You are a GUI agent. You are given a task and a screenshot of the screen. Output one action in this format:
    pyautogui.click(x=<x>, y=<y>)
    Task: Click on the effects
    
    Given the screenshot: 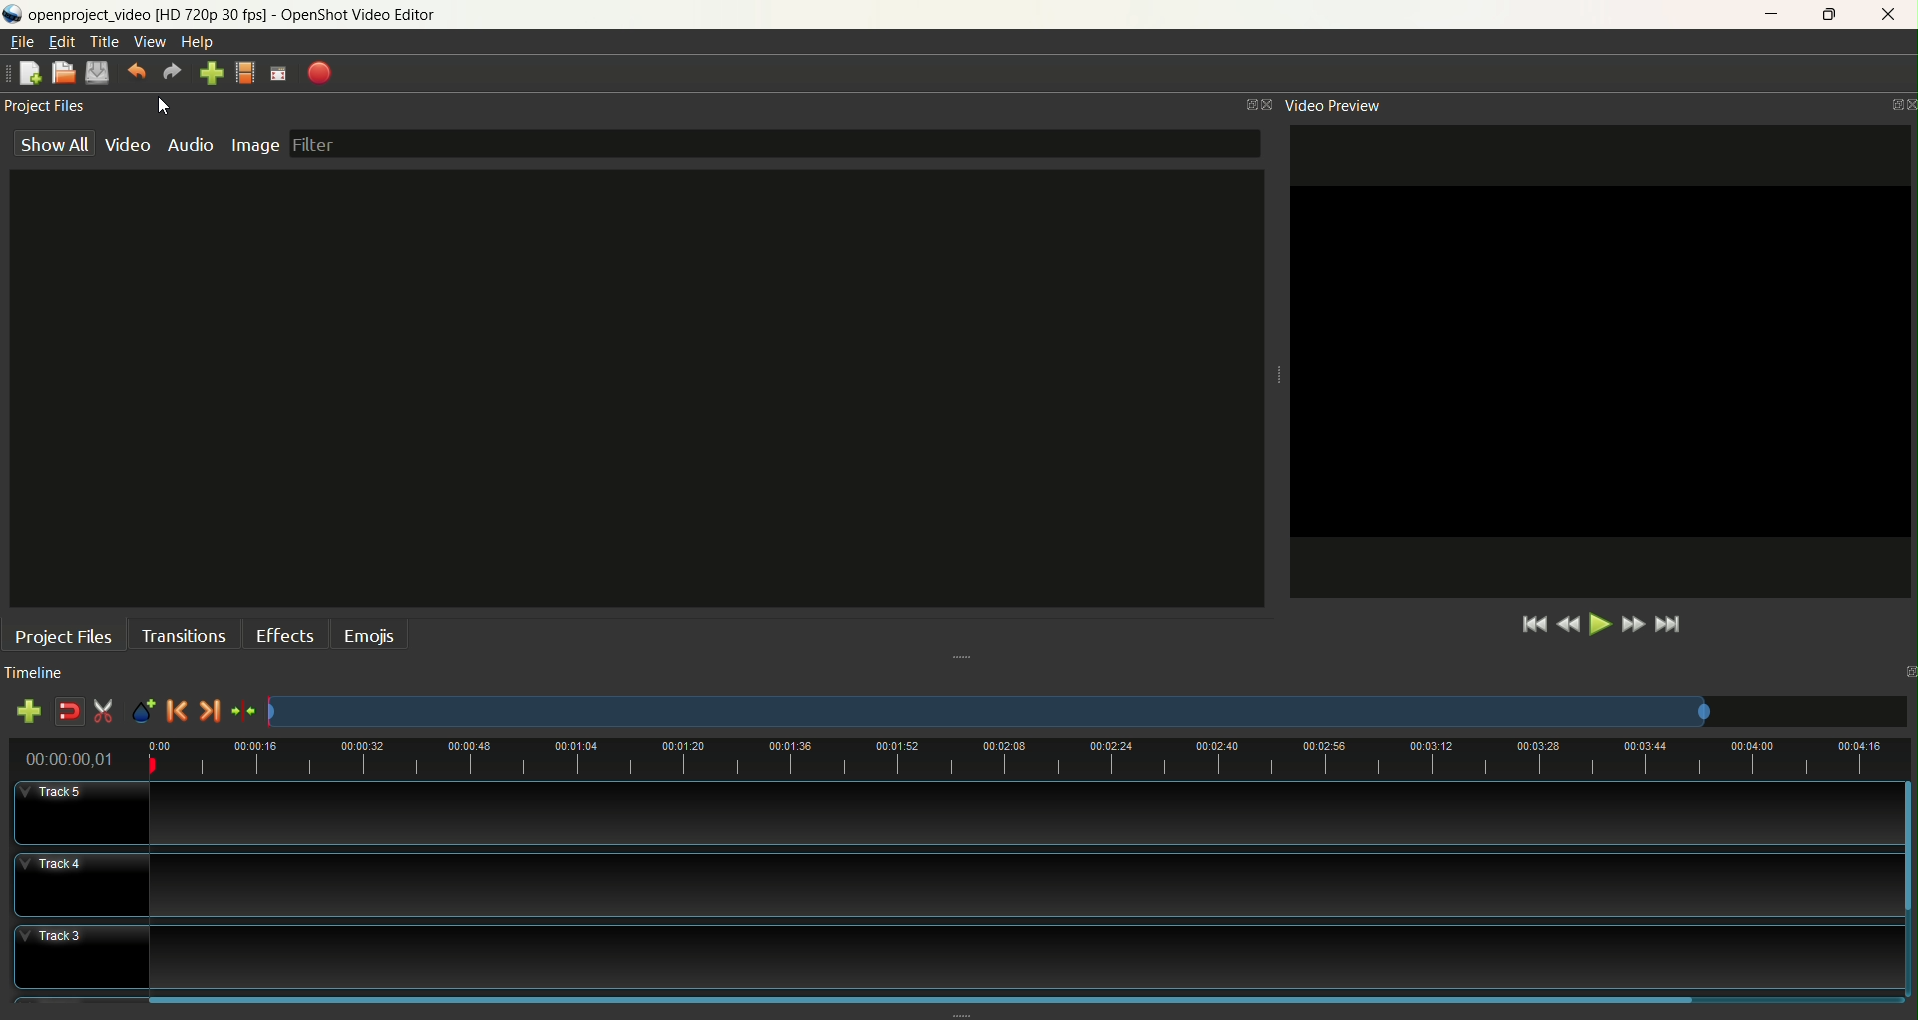 What is the action you would take?
    pyautogui.click(x=281, y=639)
    